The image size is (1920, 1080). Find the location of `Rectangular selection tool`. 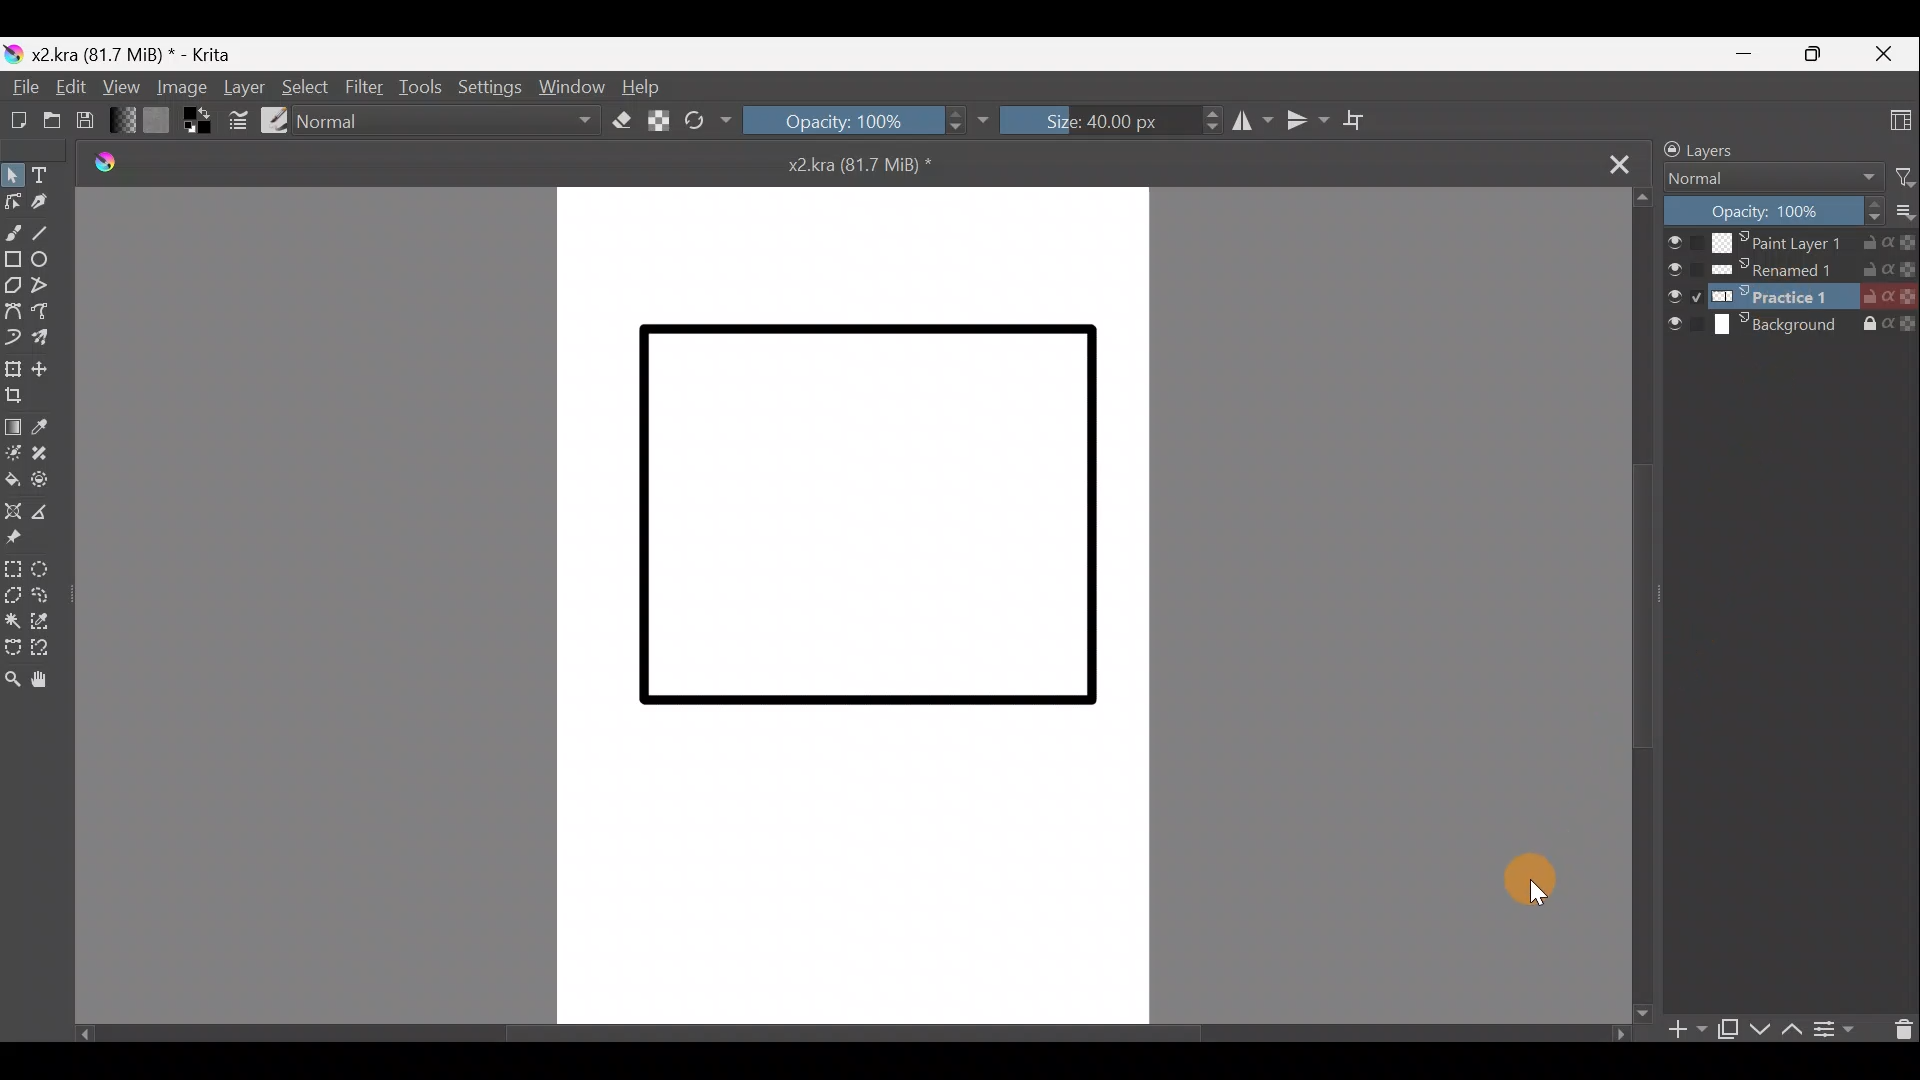

Rectangular selection tool is located at coordinates (13, 569).